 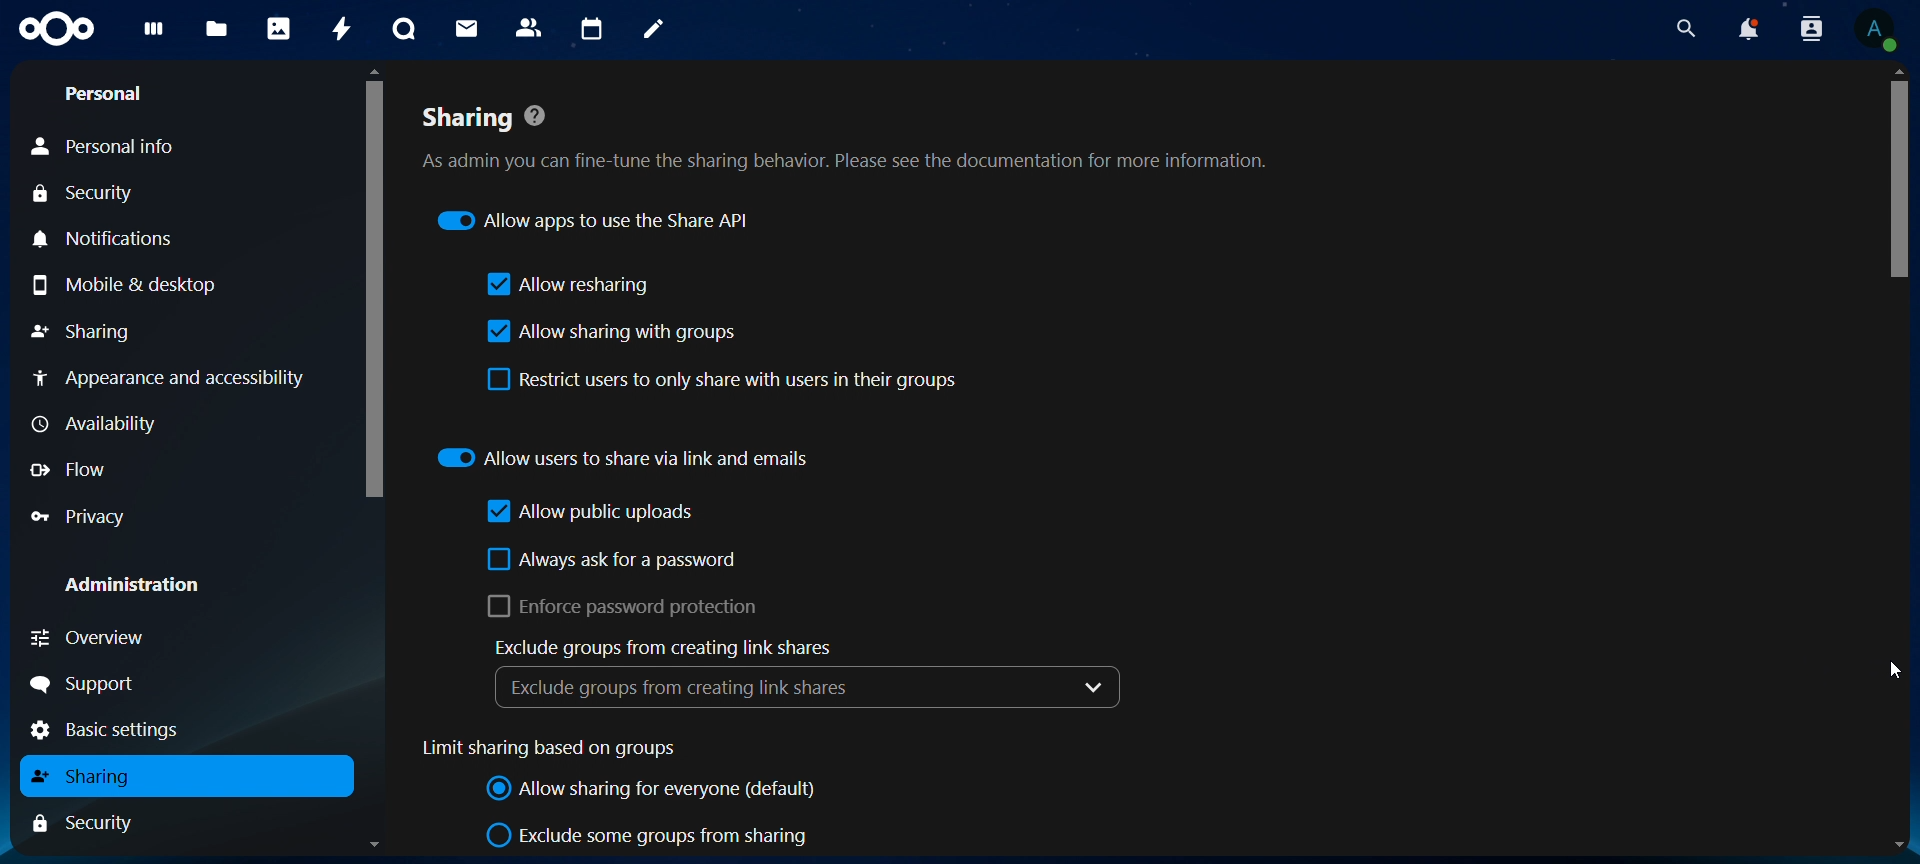 I want to click on appearance and accessibility, so click(x=175, y=377).